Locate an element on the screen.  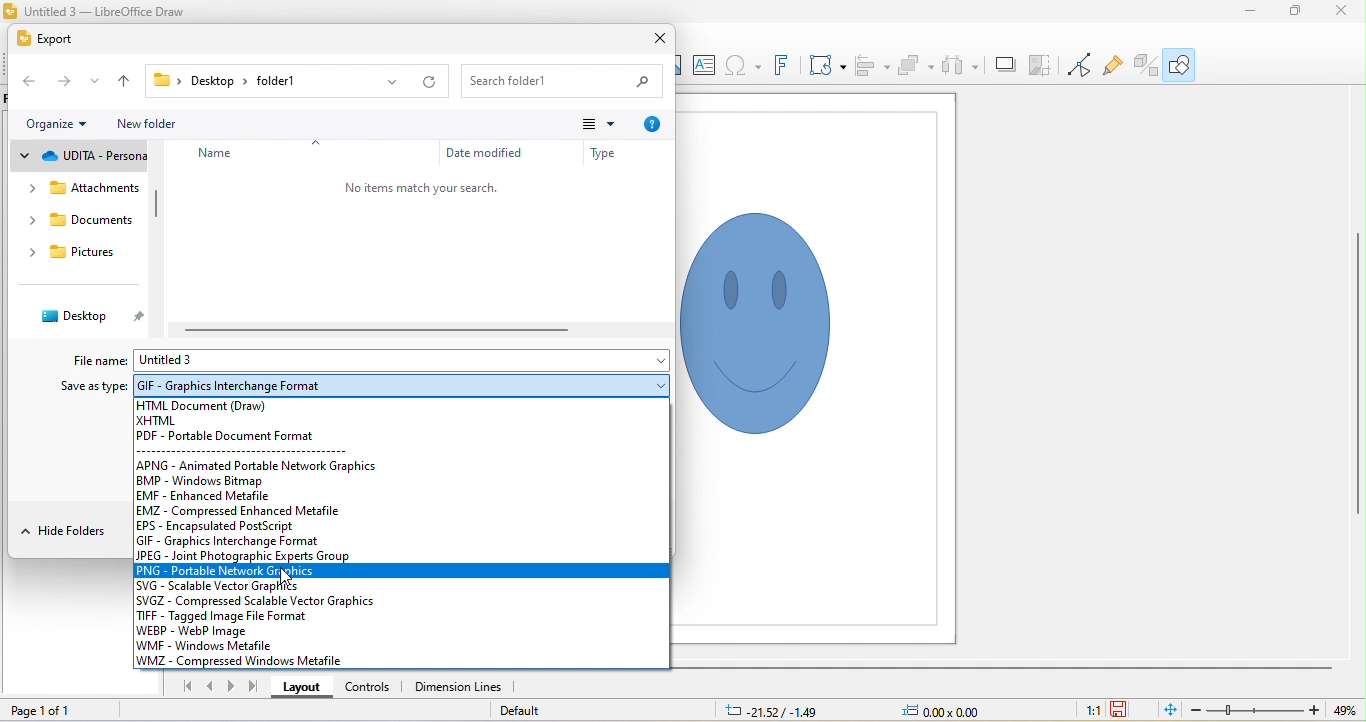
file path is located at coordinates (231, 80).